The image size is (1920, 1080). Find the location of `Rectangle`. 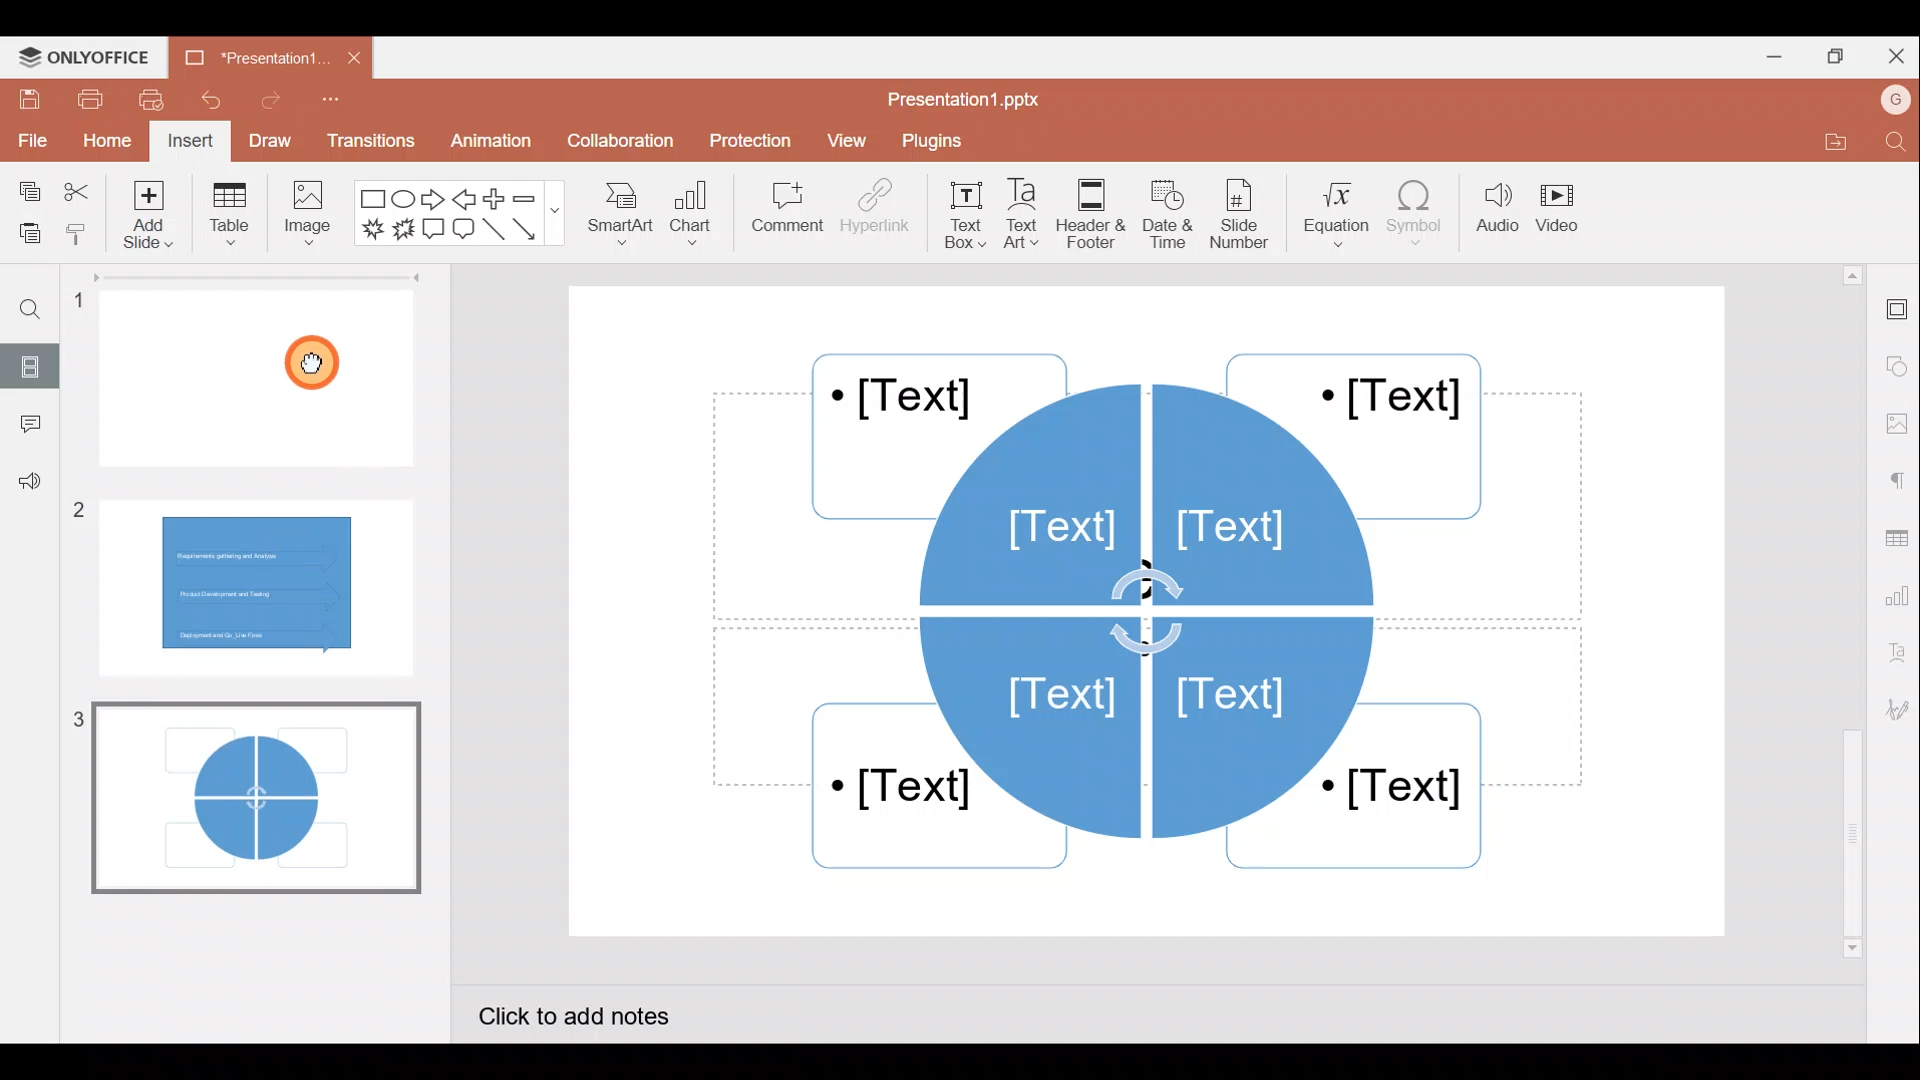

Rectangle is located at coordinates (368, 199).